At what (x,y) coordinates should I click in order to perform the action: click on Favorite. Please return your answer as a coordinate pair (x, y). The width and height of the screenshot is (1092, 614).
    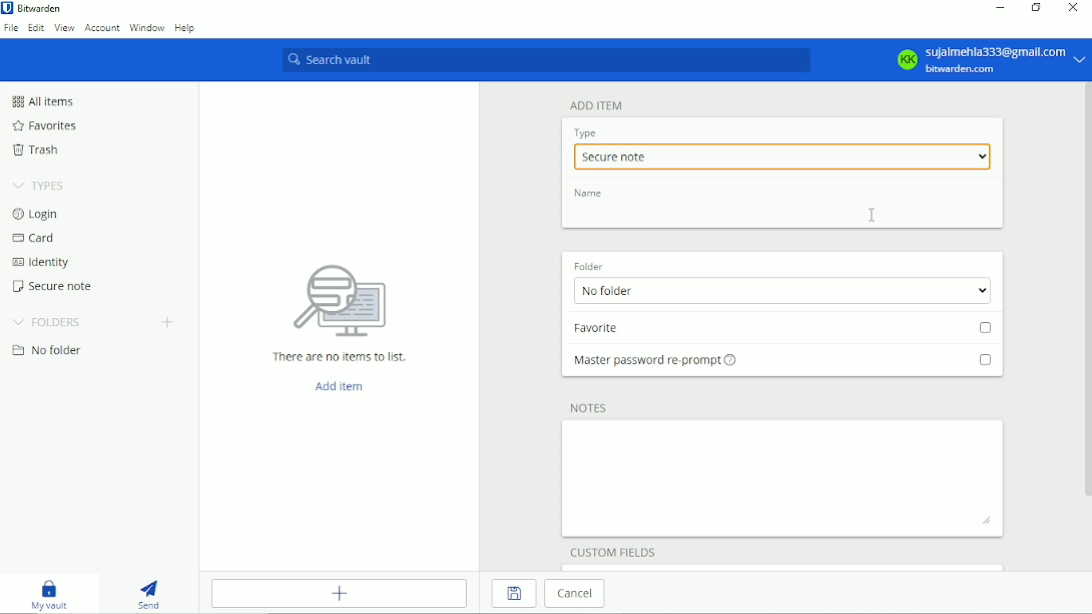
    Looking at the image, I should click on (786, 330).